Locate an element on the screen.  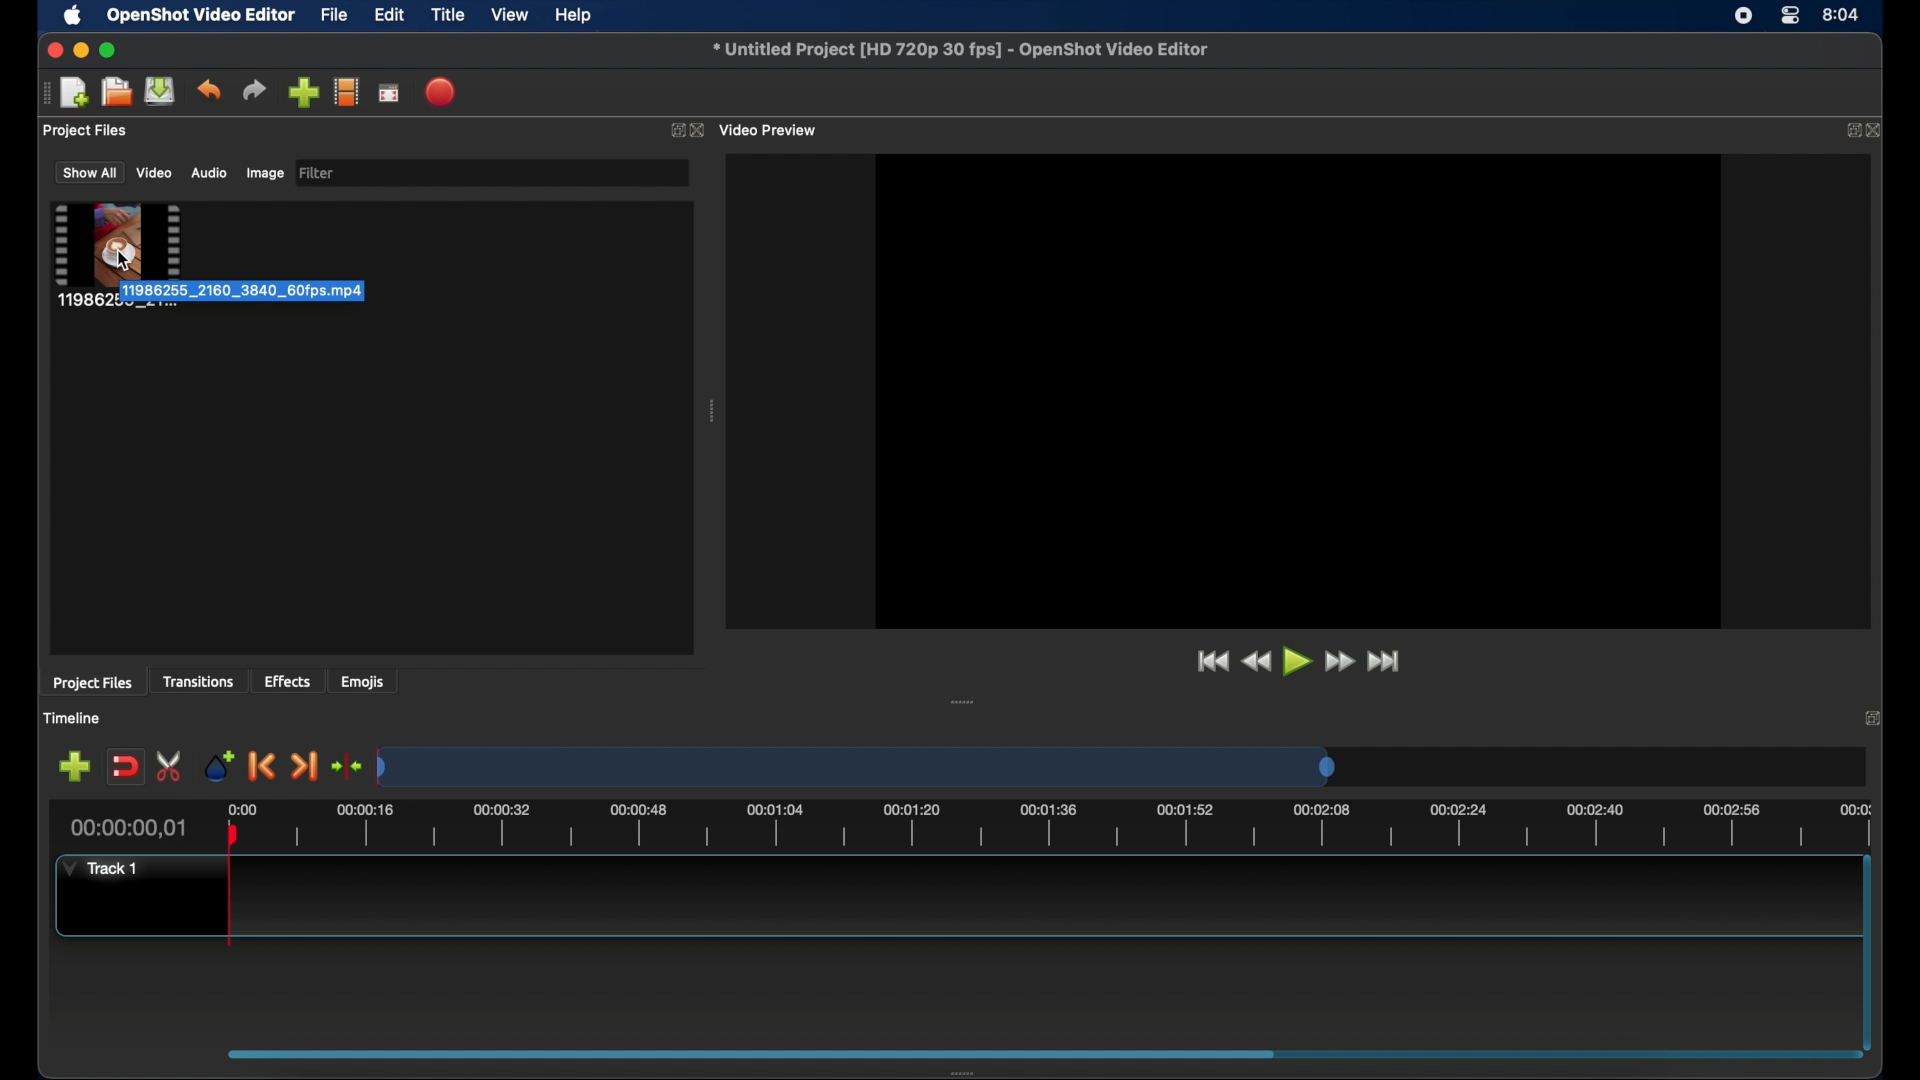
new project is located at coordinates (76, 91).